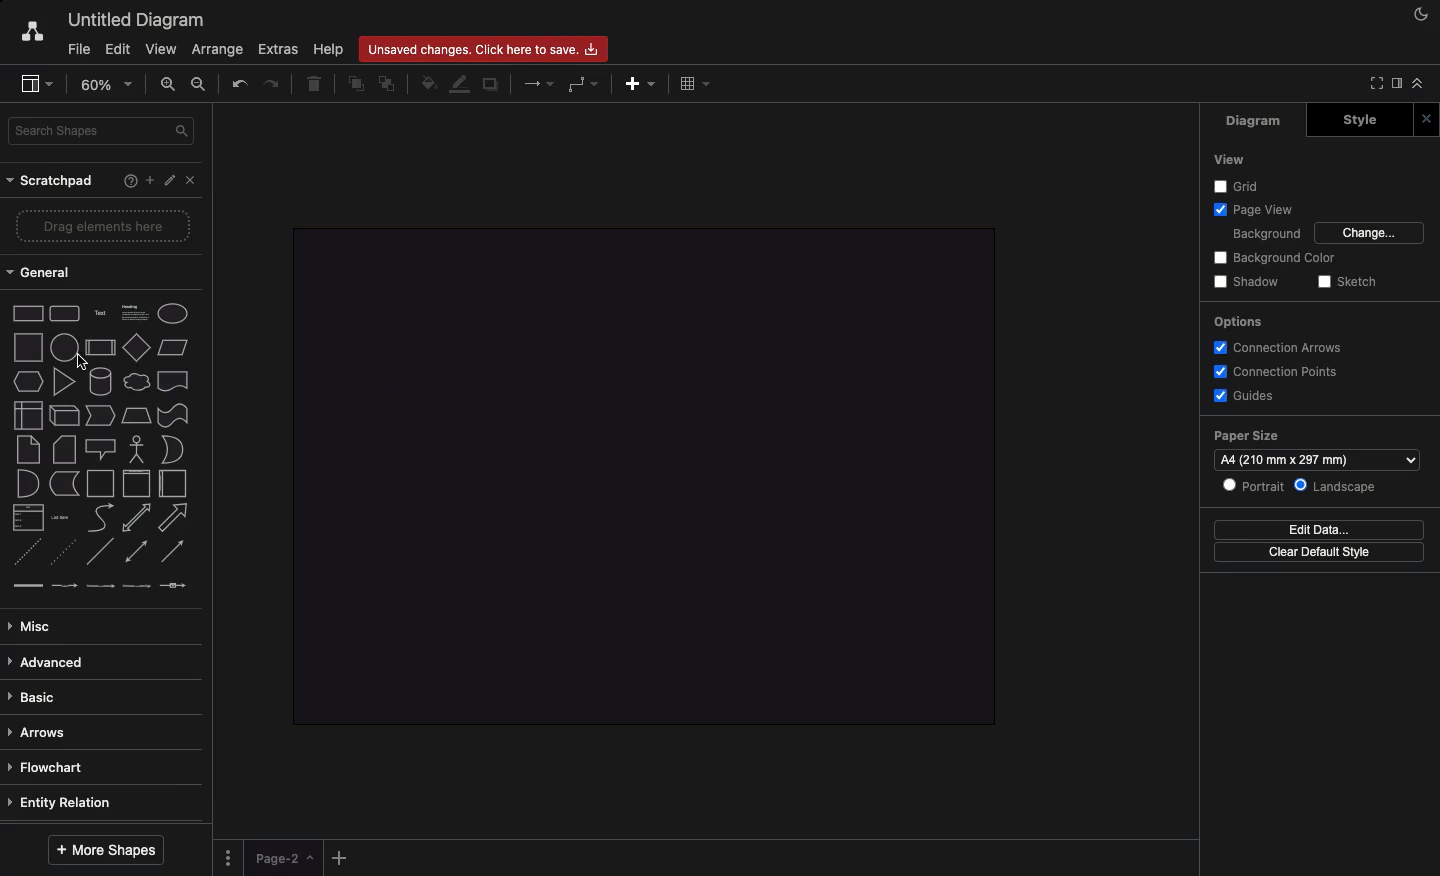 The height and width of the screenshot is (876, 1440). Describe the element at coordinates (694, 84) in the screenshot. I see `Table` at that location.